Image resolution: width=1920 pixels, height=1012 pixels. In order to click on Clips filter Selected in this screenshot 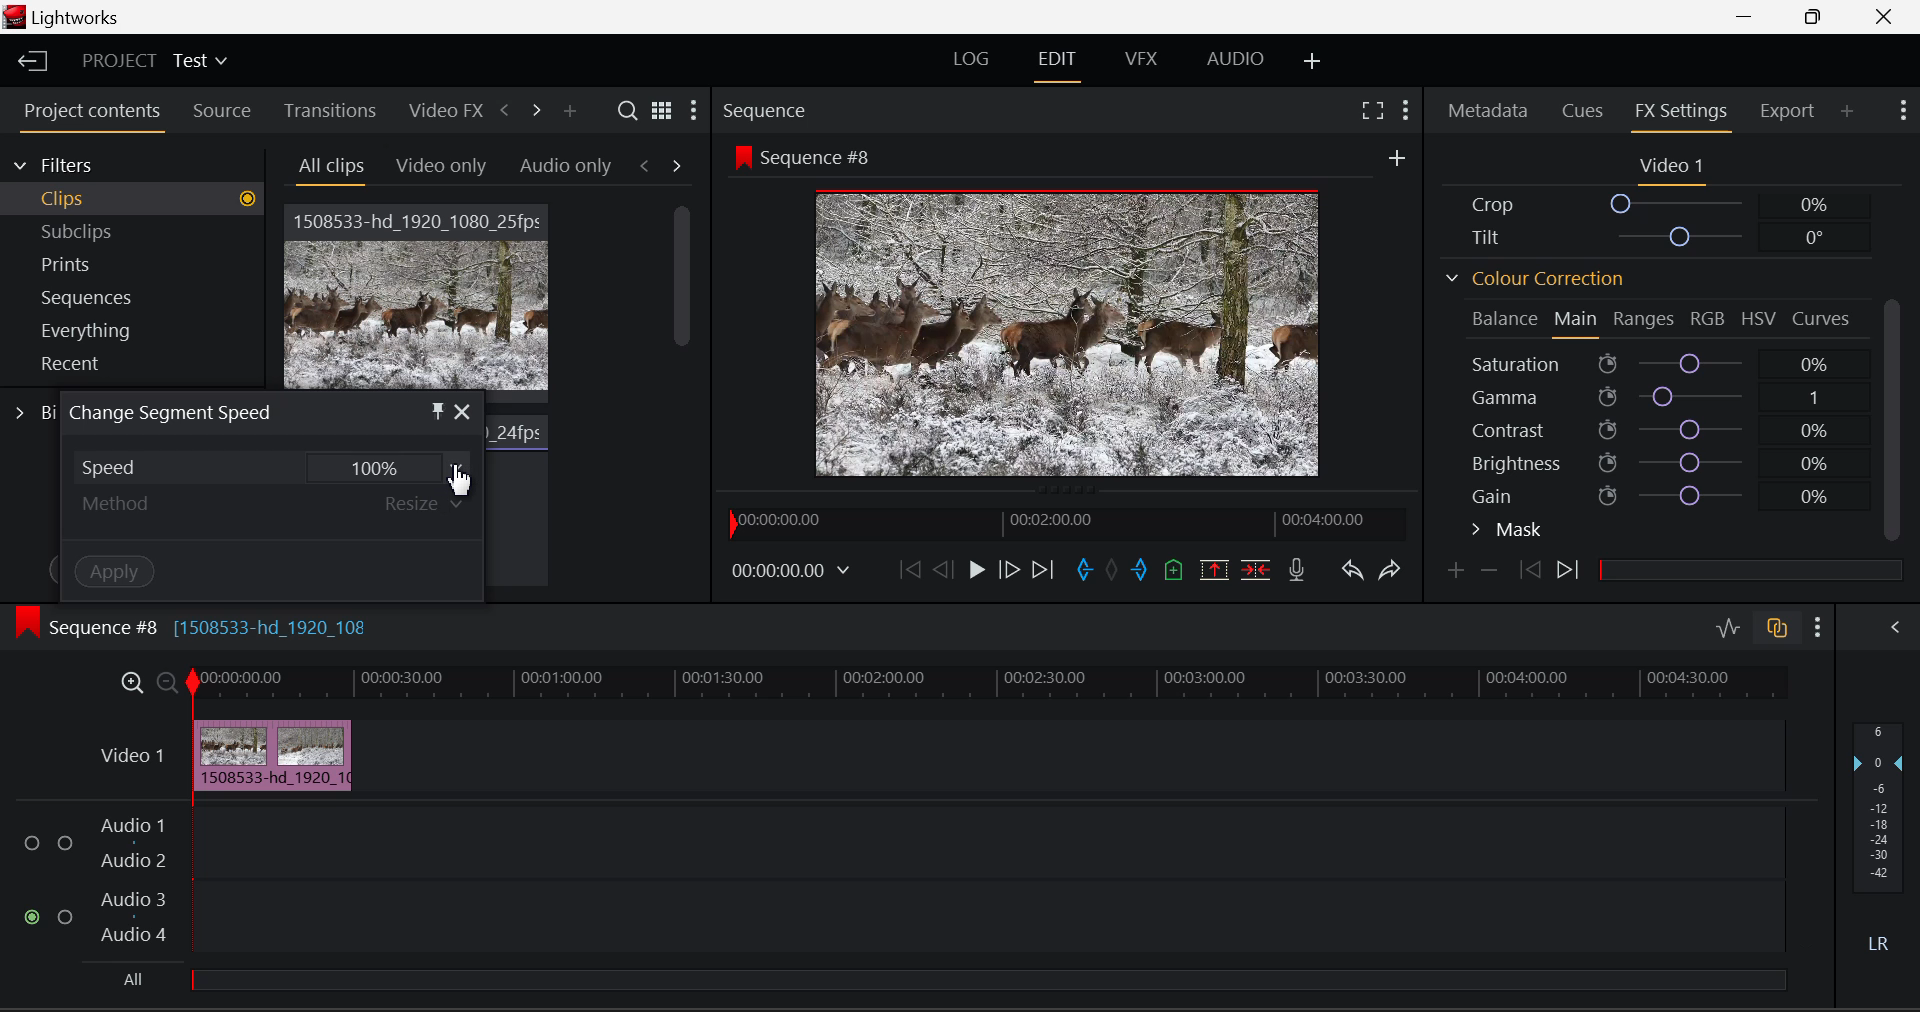, I will do `click(146, 199)`.